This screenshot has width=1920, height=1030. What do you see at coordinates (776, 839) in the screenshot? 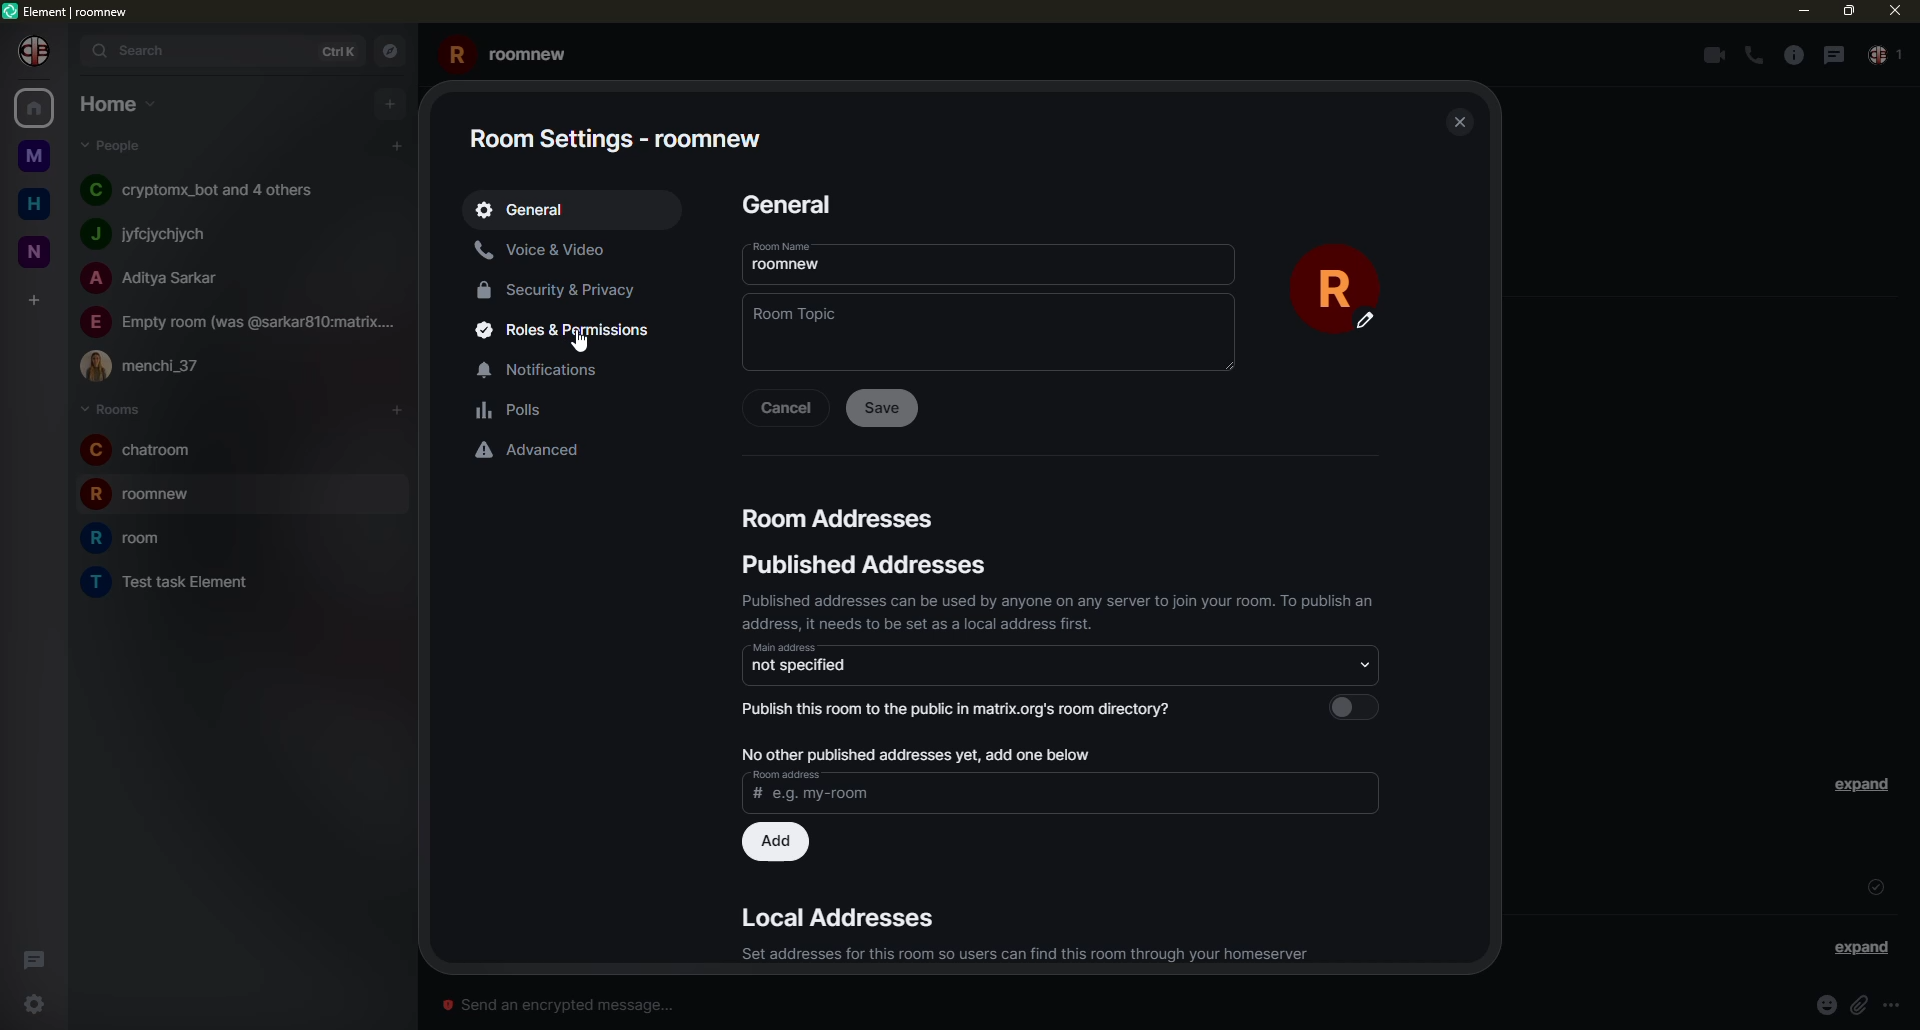
I see `add` at bounding box center [776, 839].